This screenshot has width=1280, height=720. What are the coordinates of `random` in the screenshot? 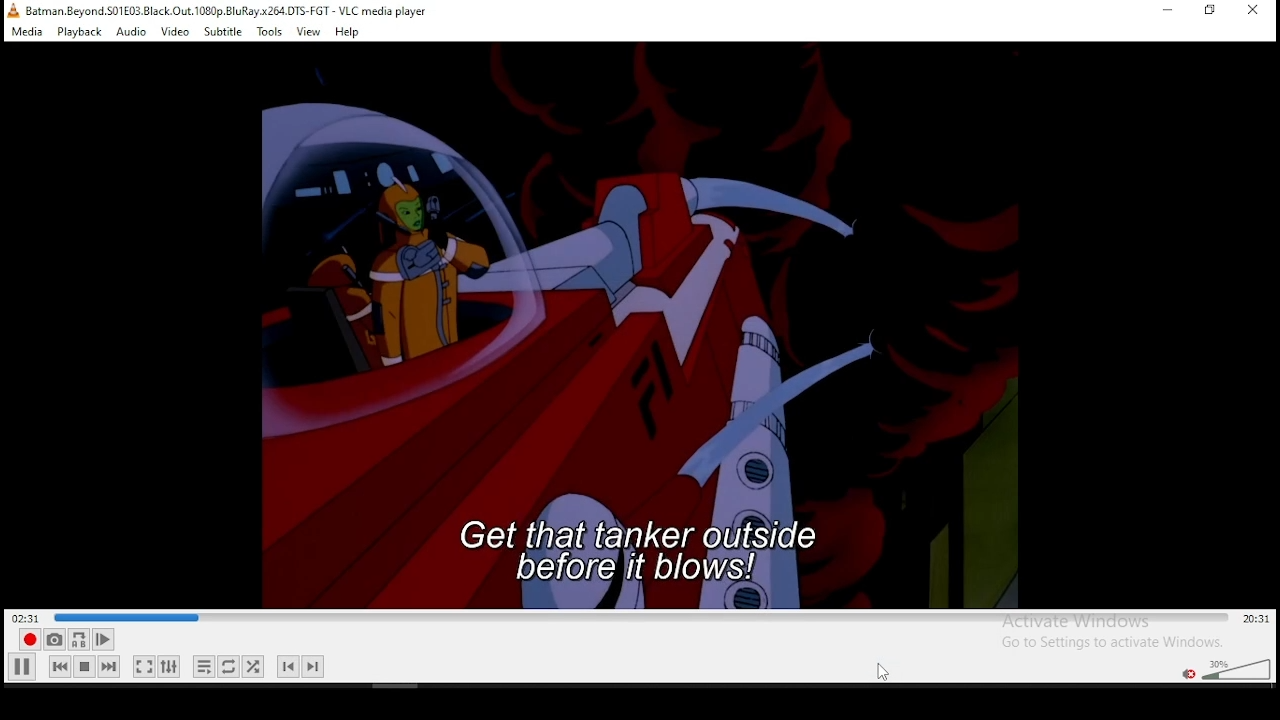 It's located at (253, 667).